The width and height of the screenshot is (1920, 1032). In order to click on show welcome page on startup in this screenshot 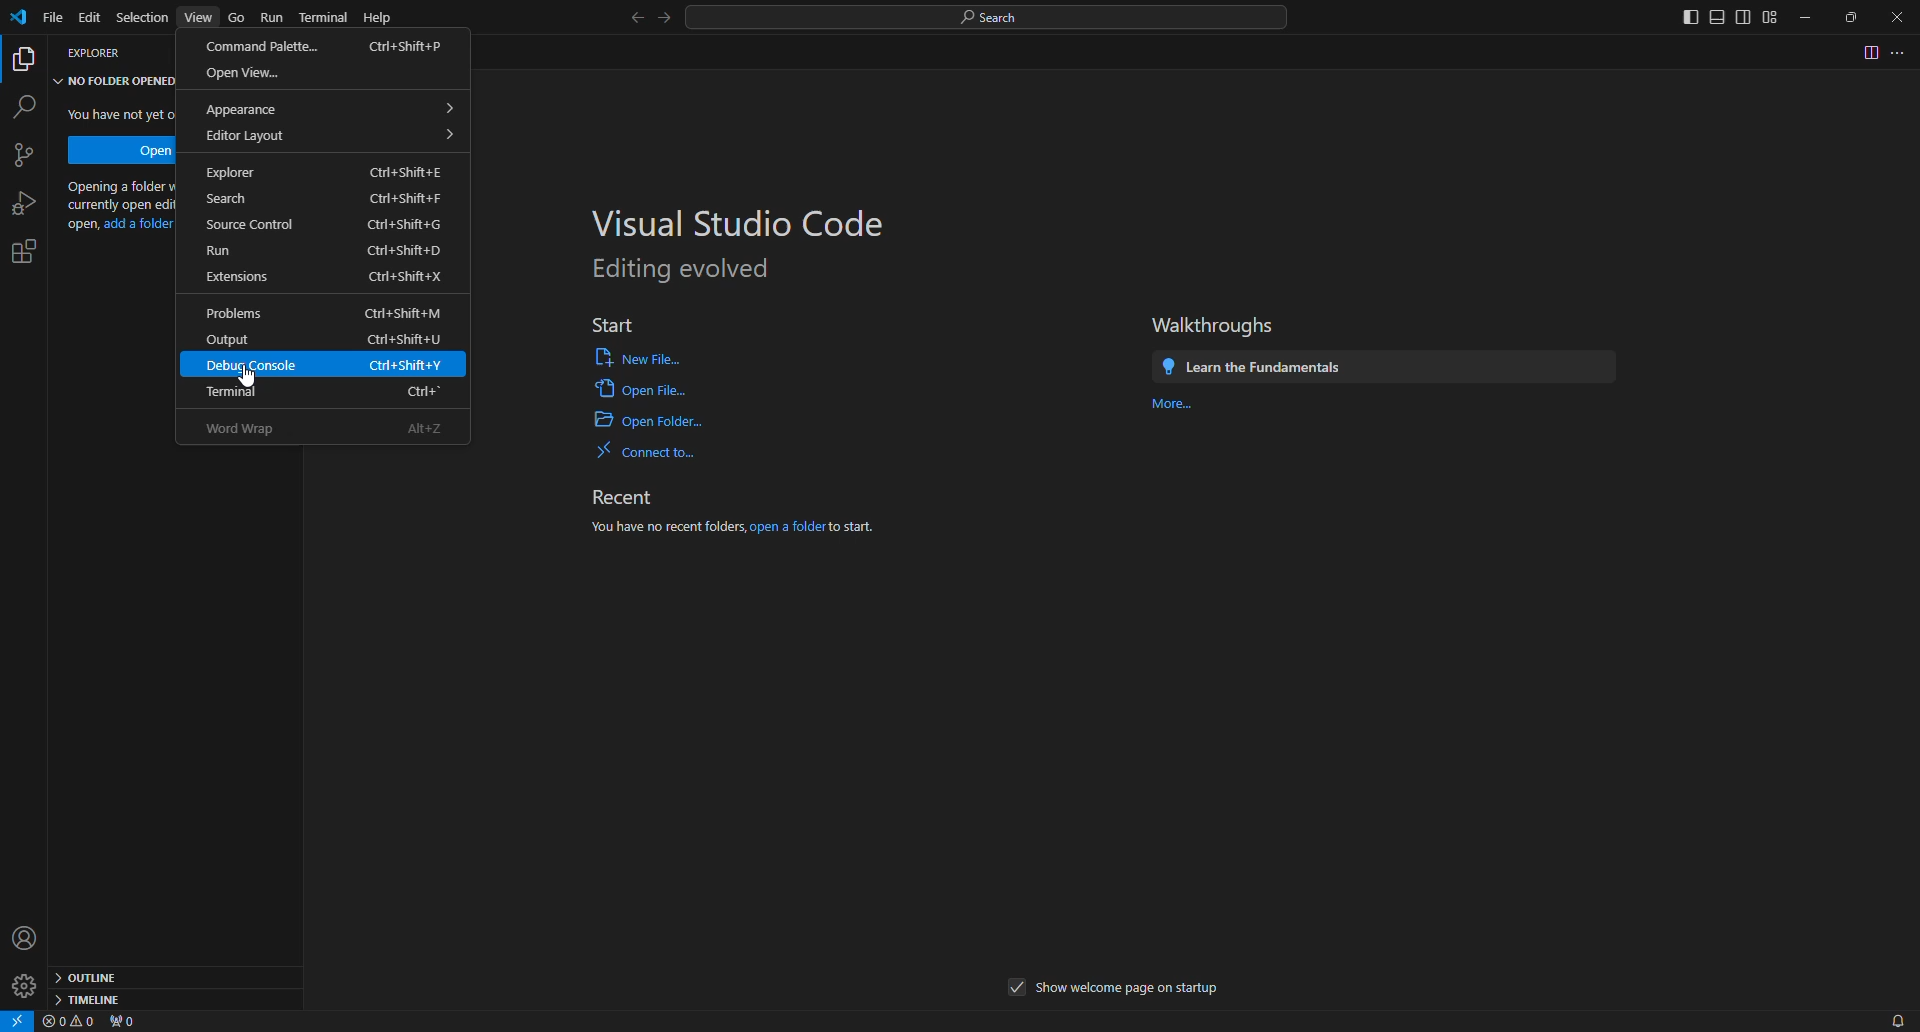, I will do `click(1112, 989)`.